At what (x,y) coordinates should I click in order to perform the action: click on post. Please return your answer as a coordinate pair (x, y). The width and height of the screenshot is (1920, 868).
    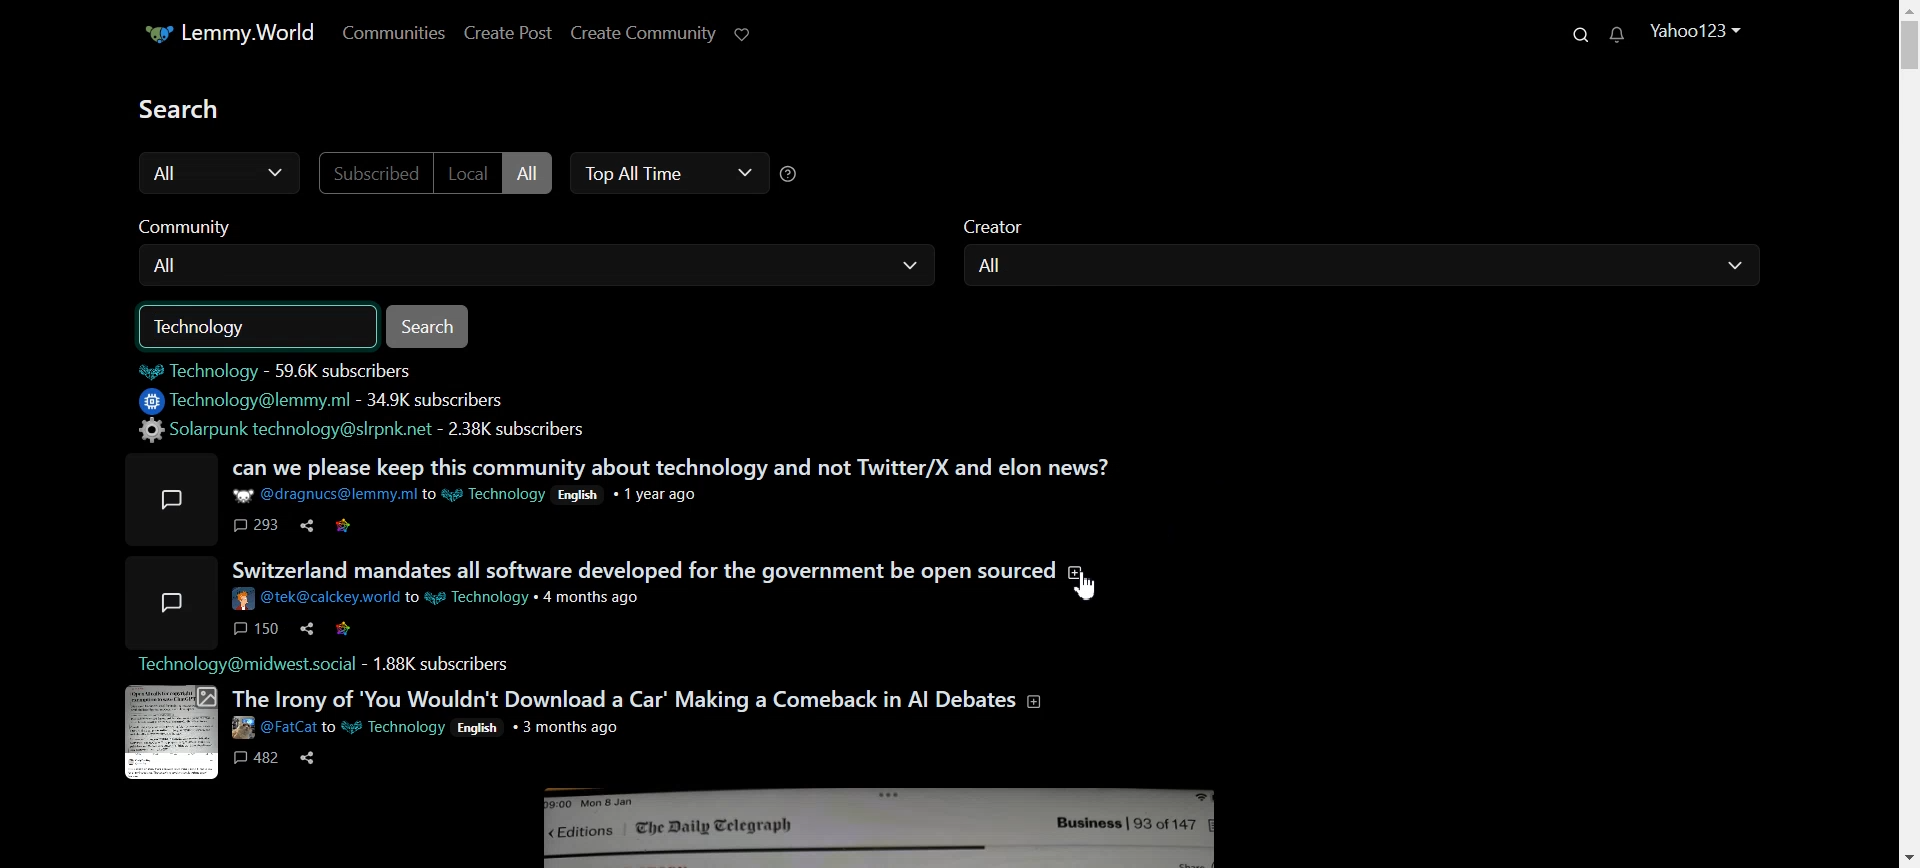
    Looking at the image, I should click on (169, 601).